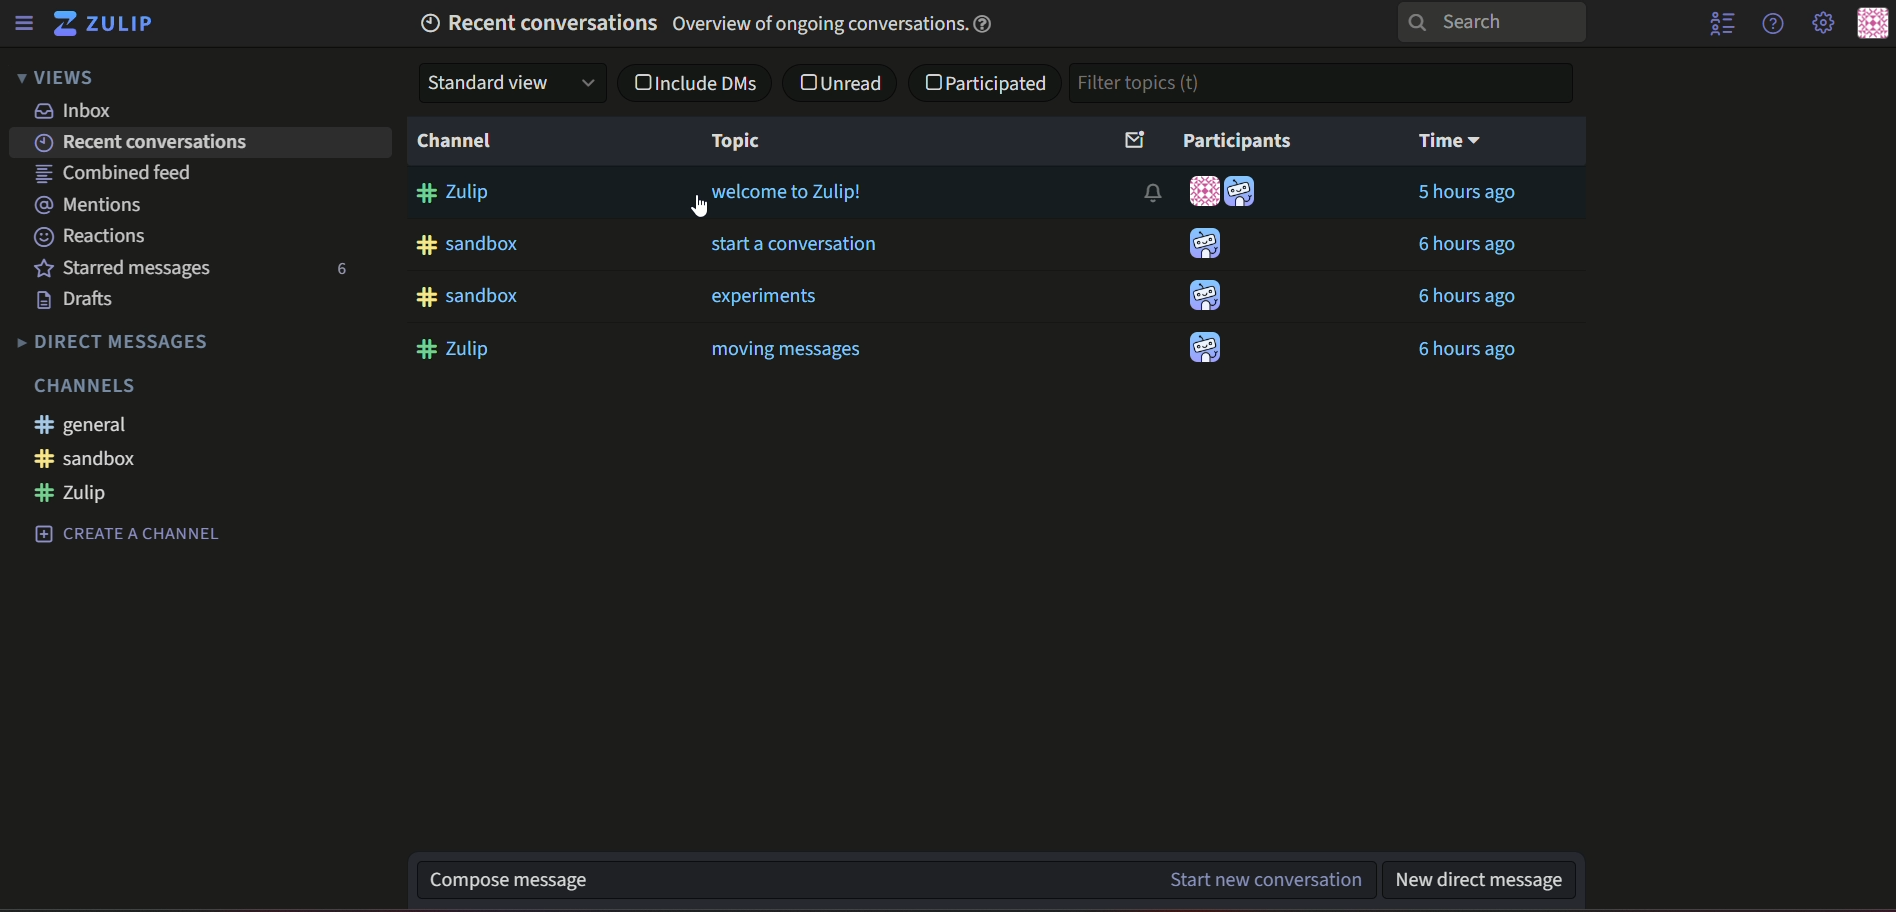  Describe the element at coordinates (763, 879) in the screenshot. I see `Compose message start new conversation` at that location.